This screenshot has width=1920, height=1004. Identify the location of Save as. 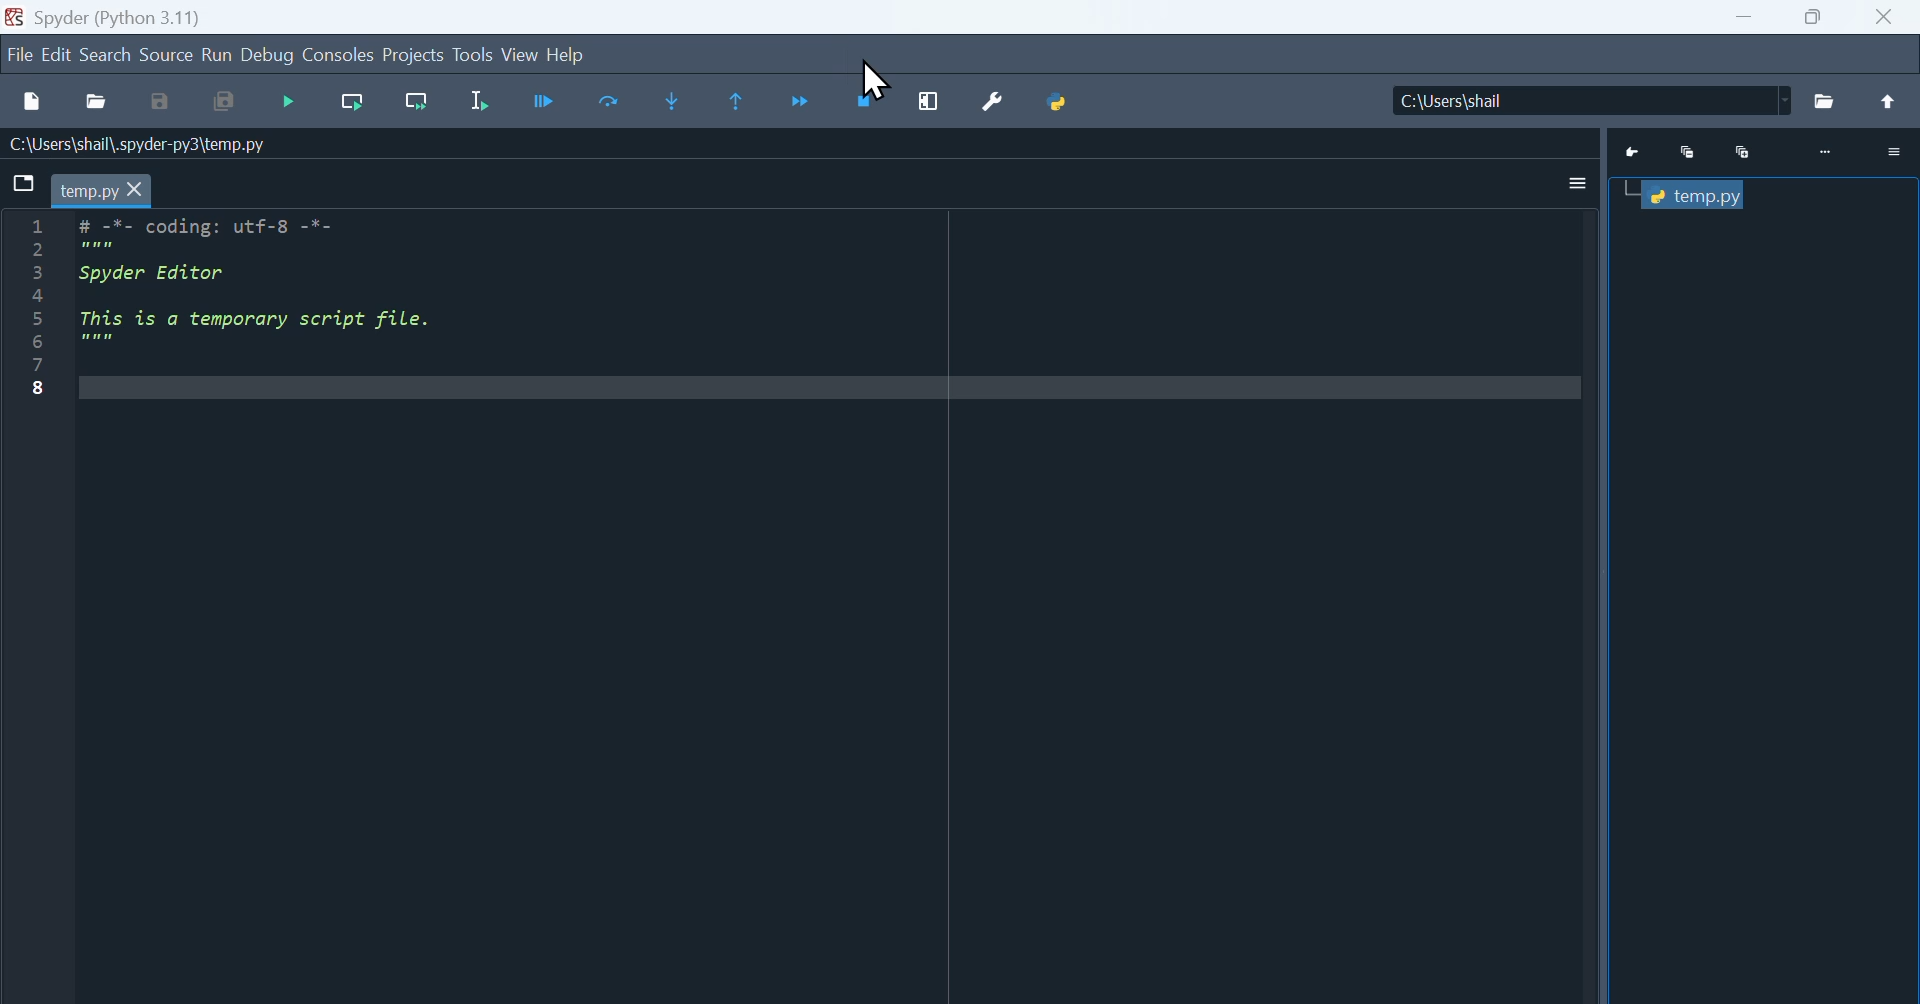
(160, 103).